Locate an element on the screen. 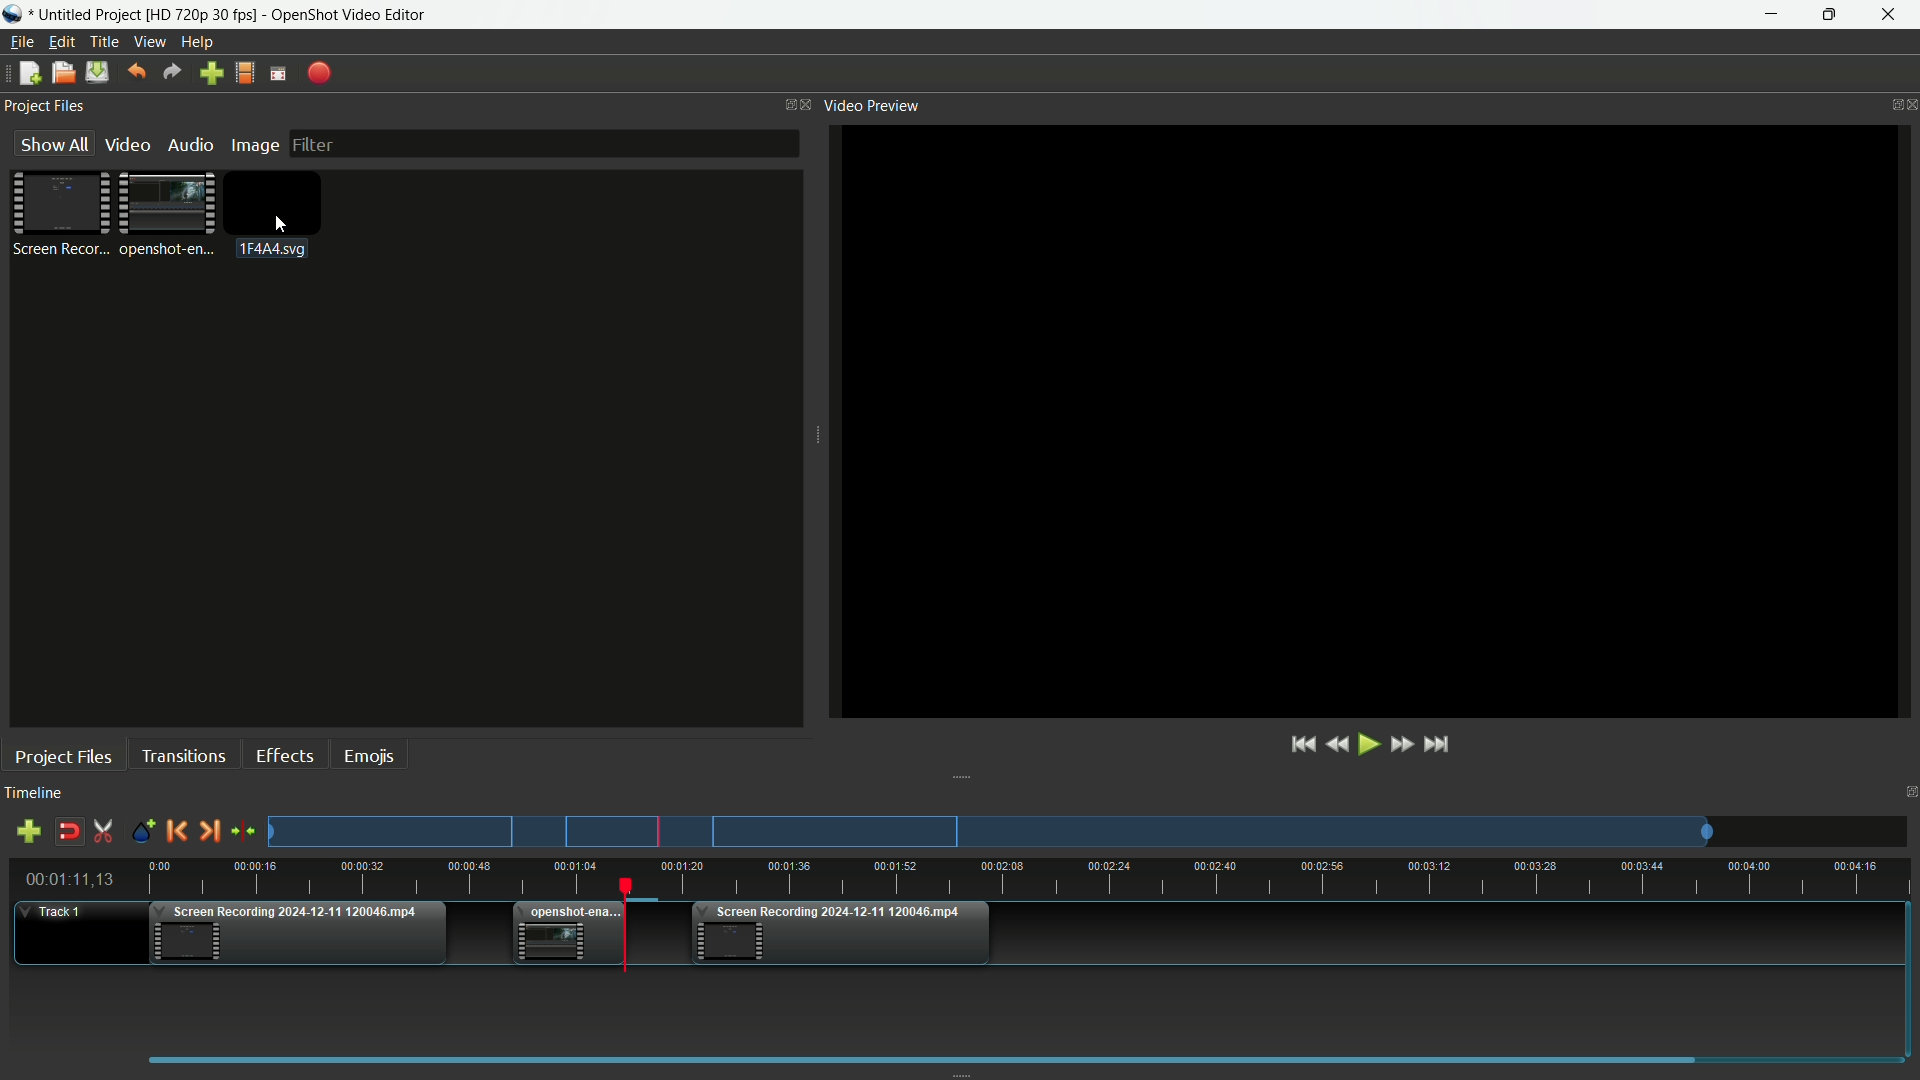  minimize is located at coordinates (1778, 15).